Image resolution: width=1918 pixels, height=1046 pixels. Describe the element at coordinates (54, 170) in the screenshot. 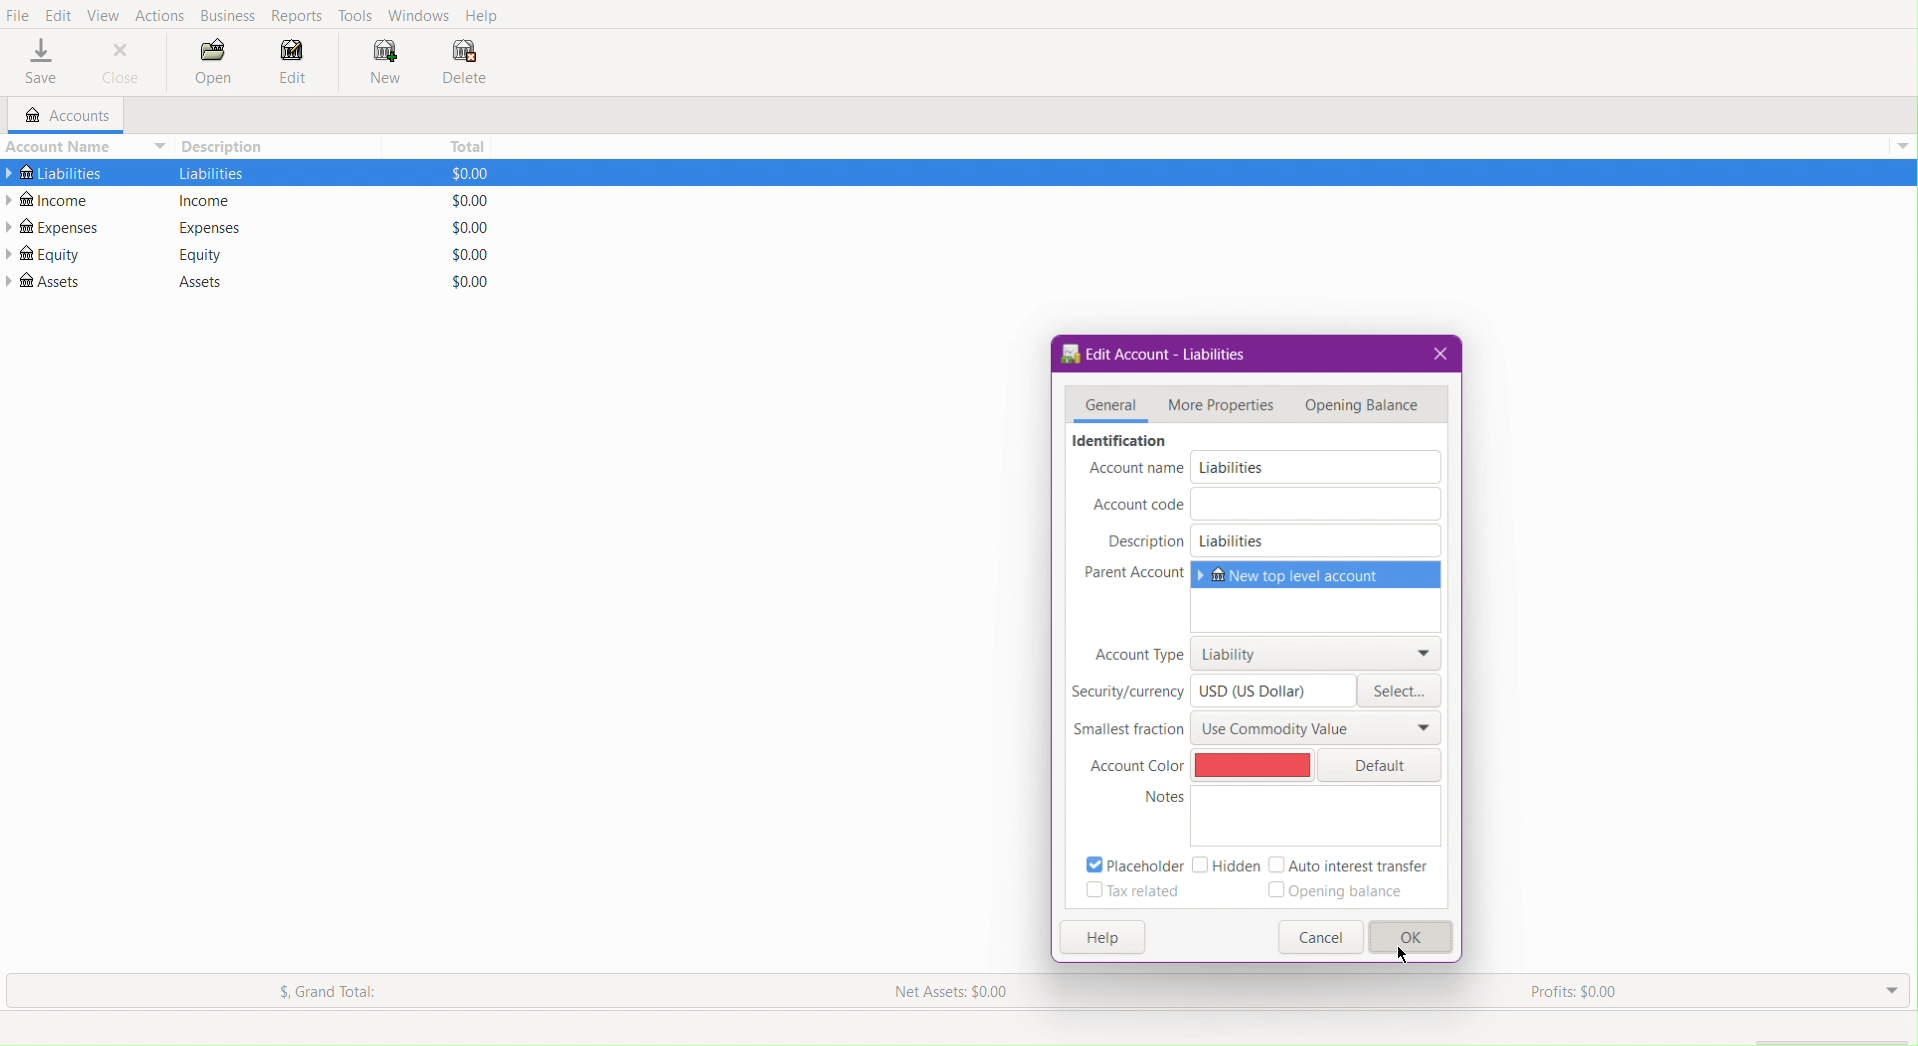

I see `Liabilities` at that location.